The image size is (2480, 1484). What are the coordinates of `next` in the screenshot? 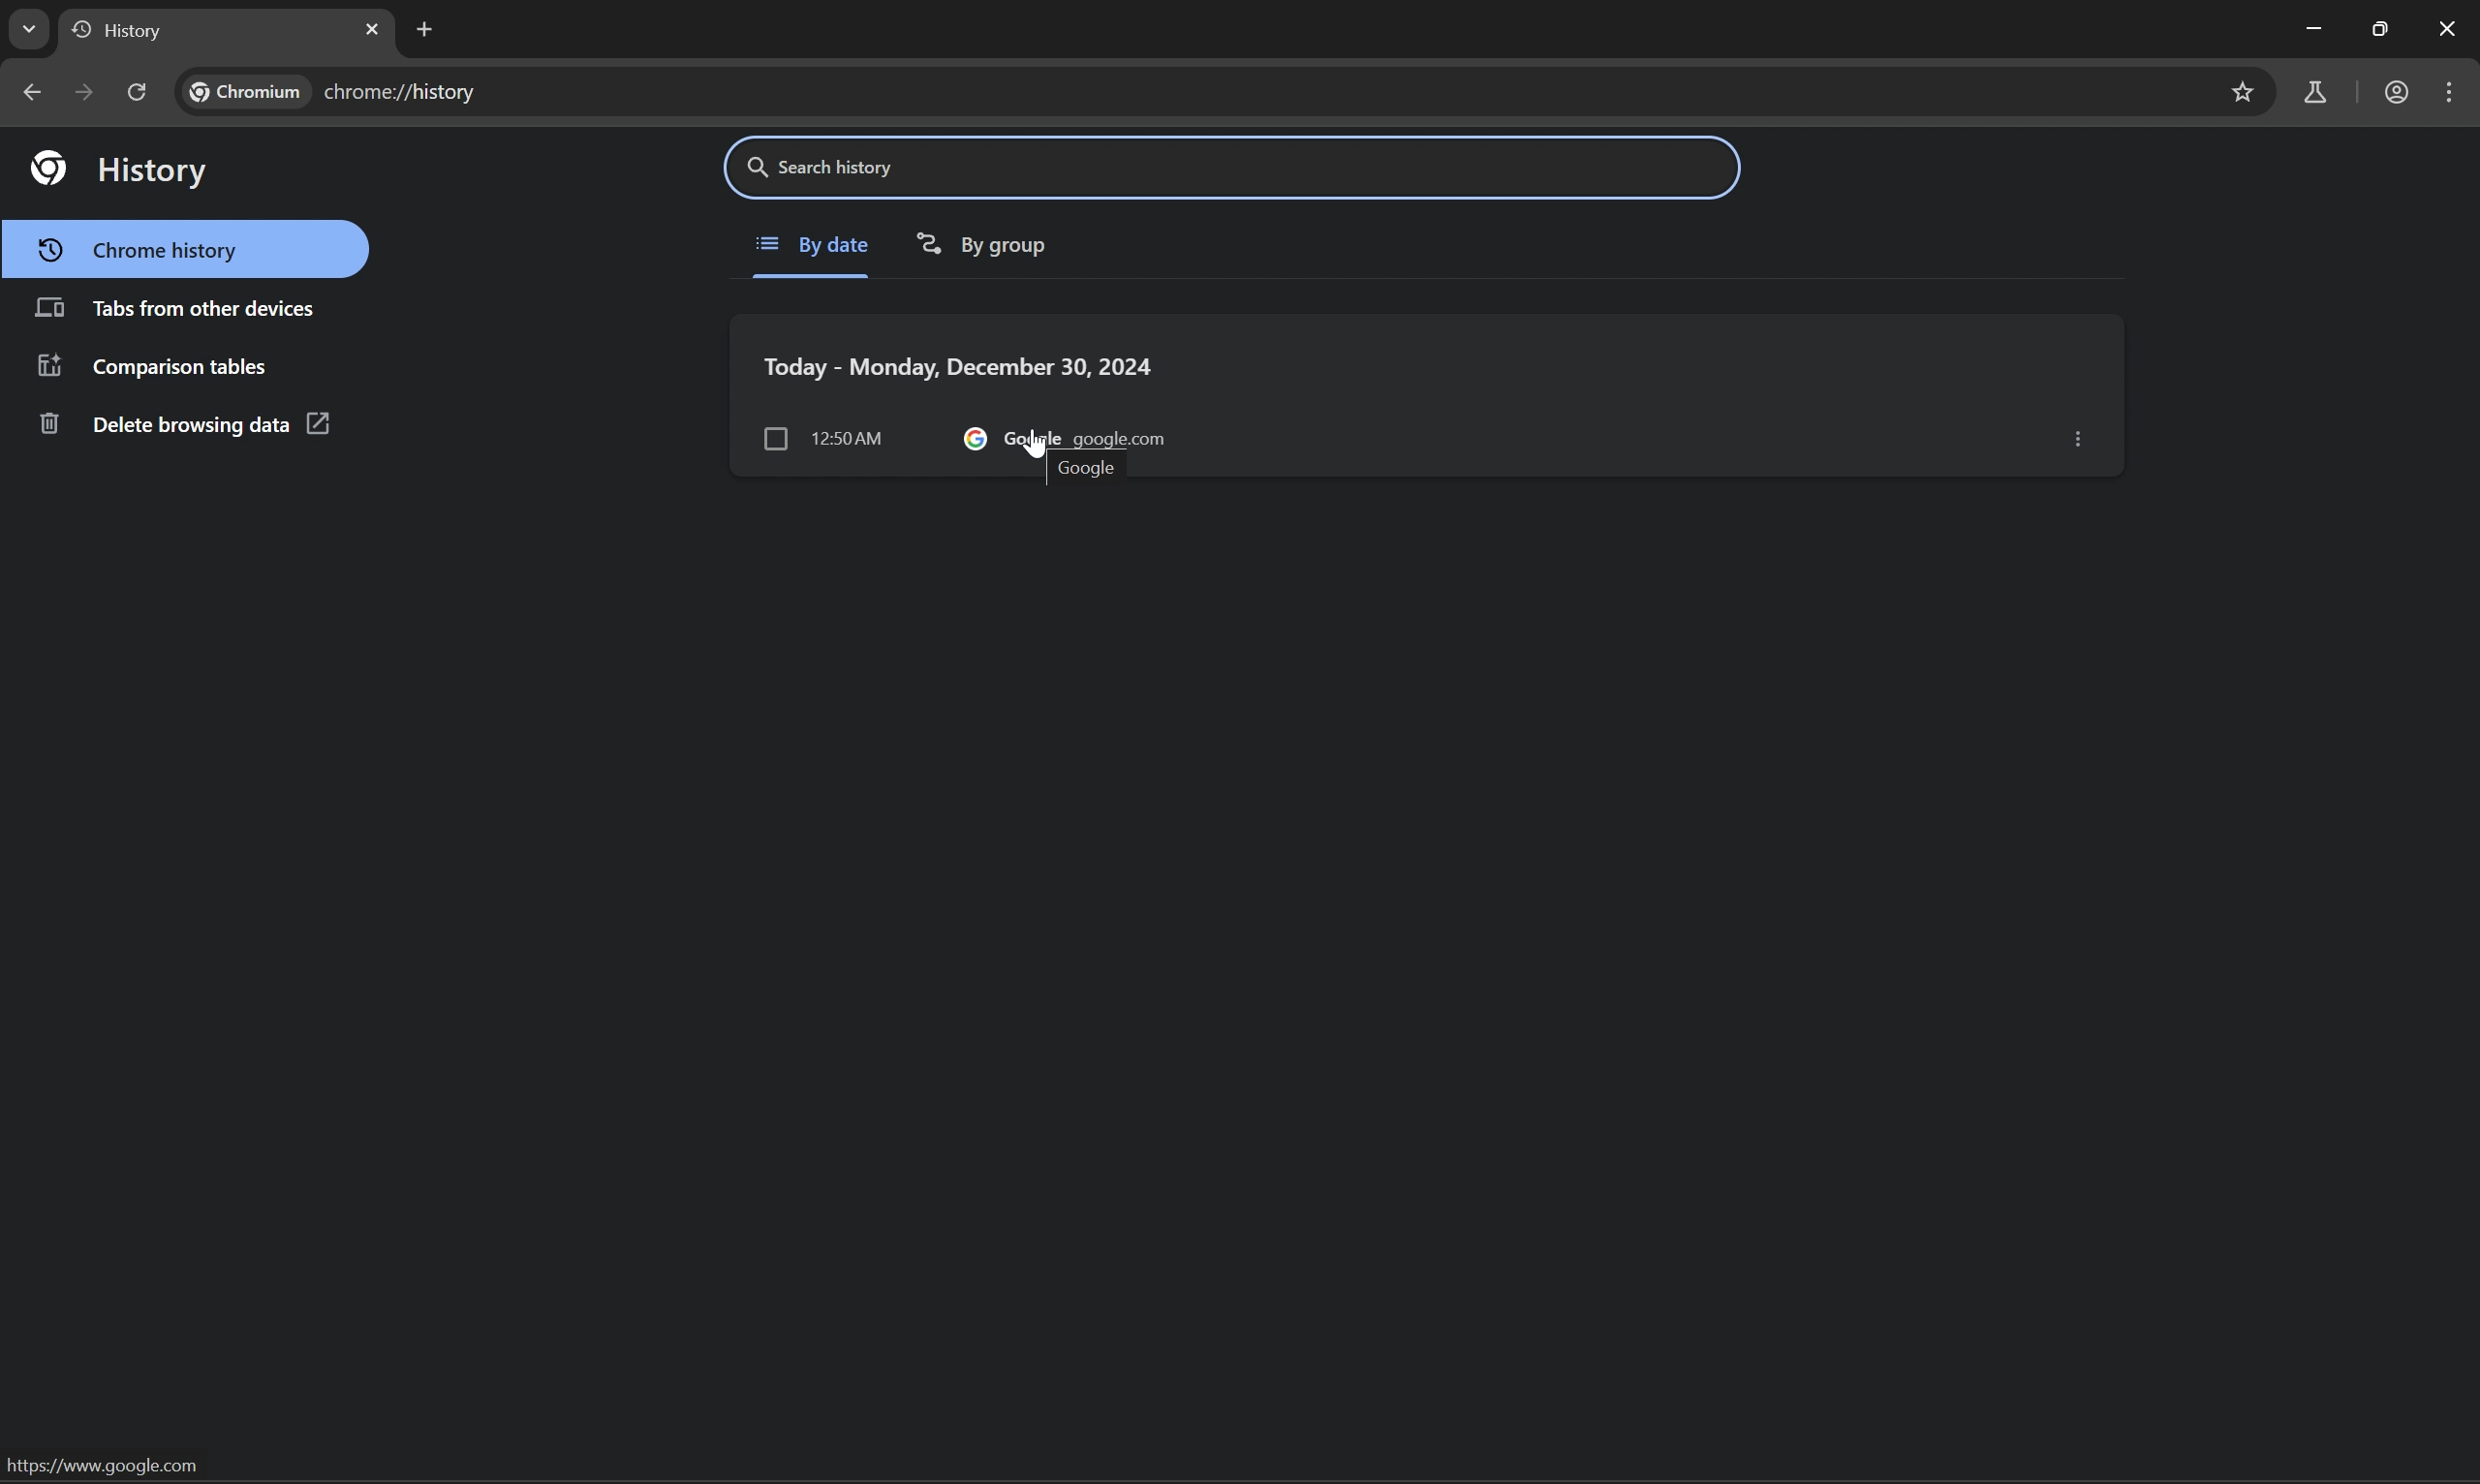 It's located at (84, 92).